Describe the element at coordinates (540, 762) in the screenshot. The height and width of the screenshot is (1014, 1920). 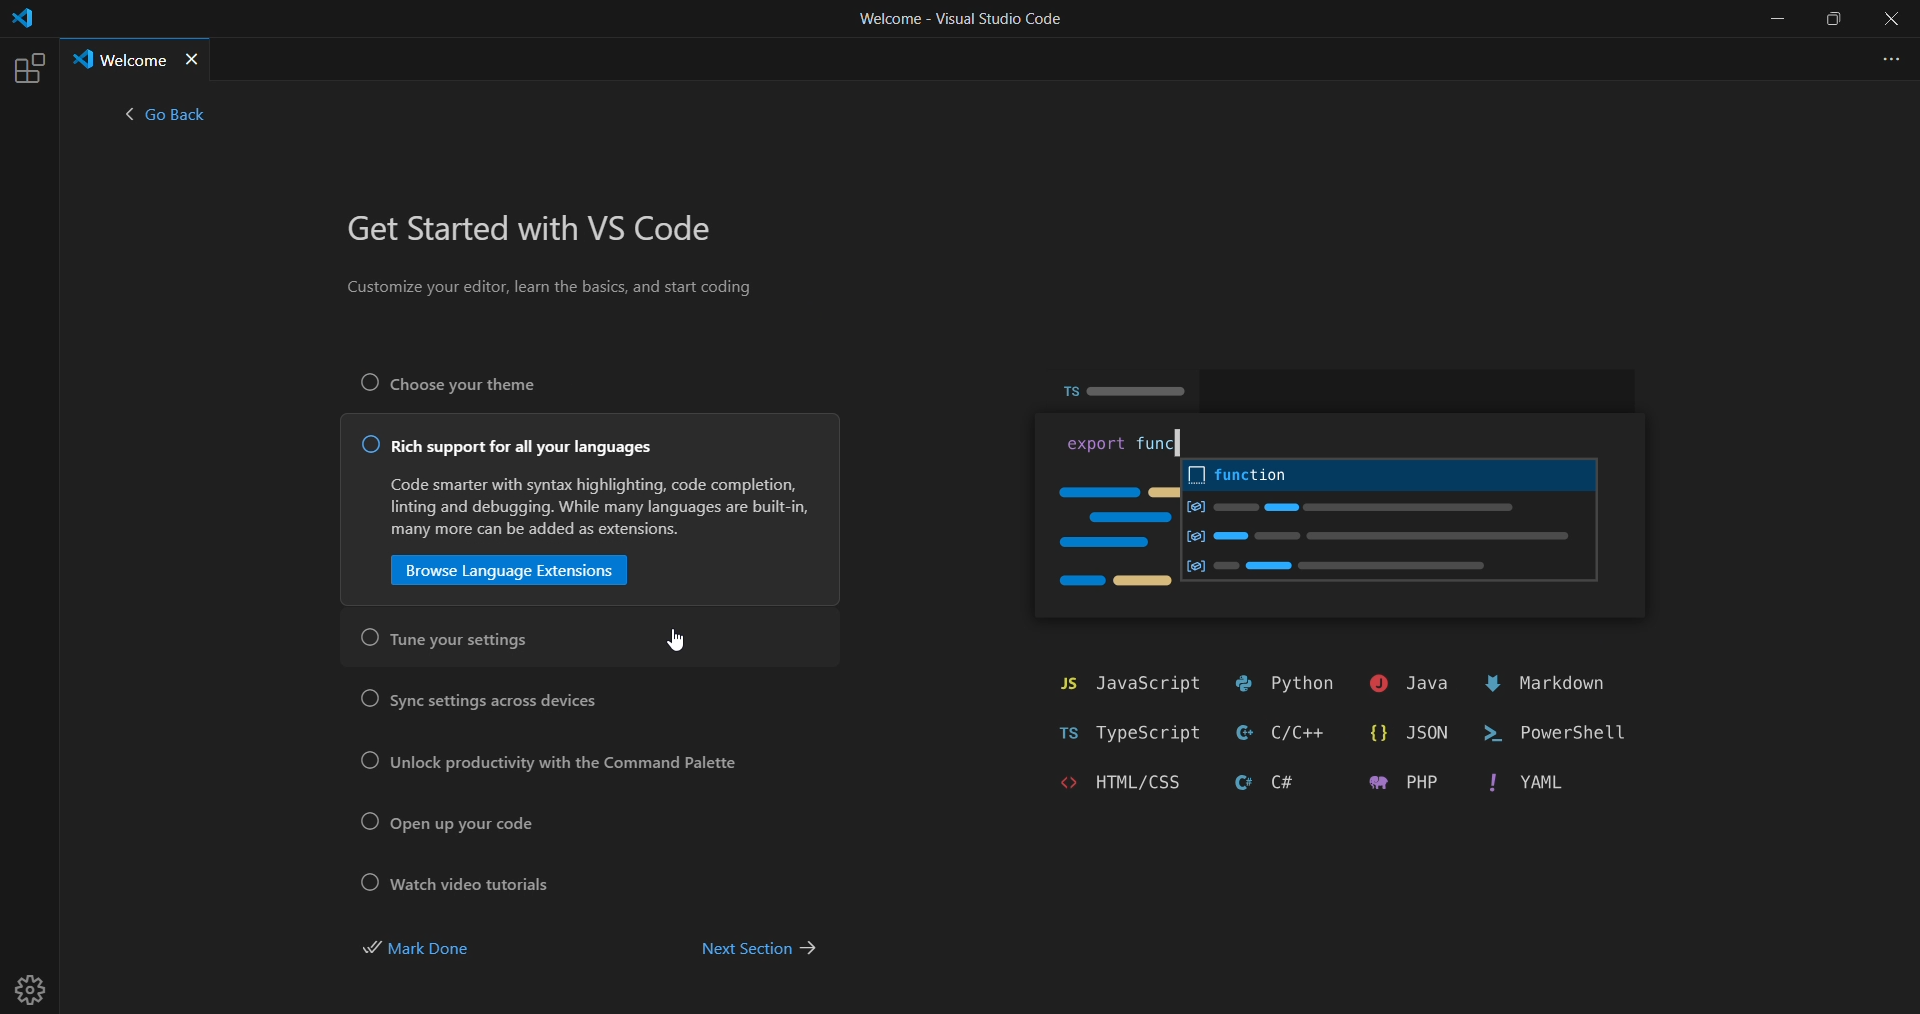
I see `unlock productivity with the command palette` at that location.